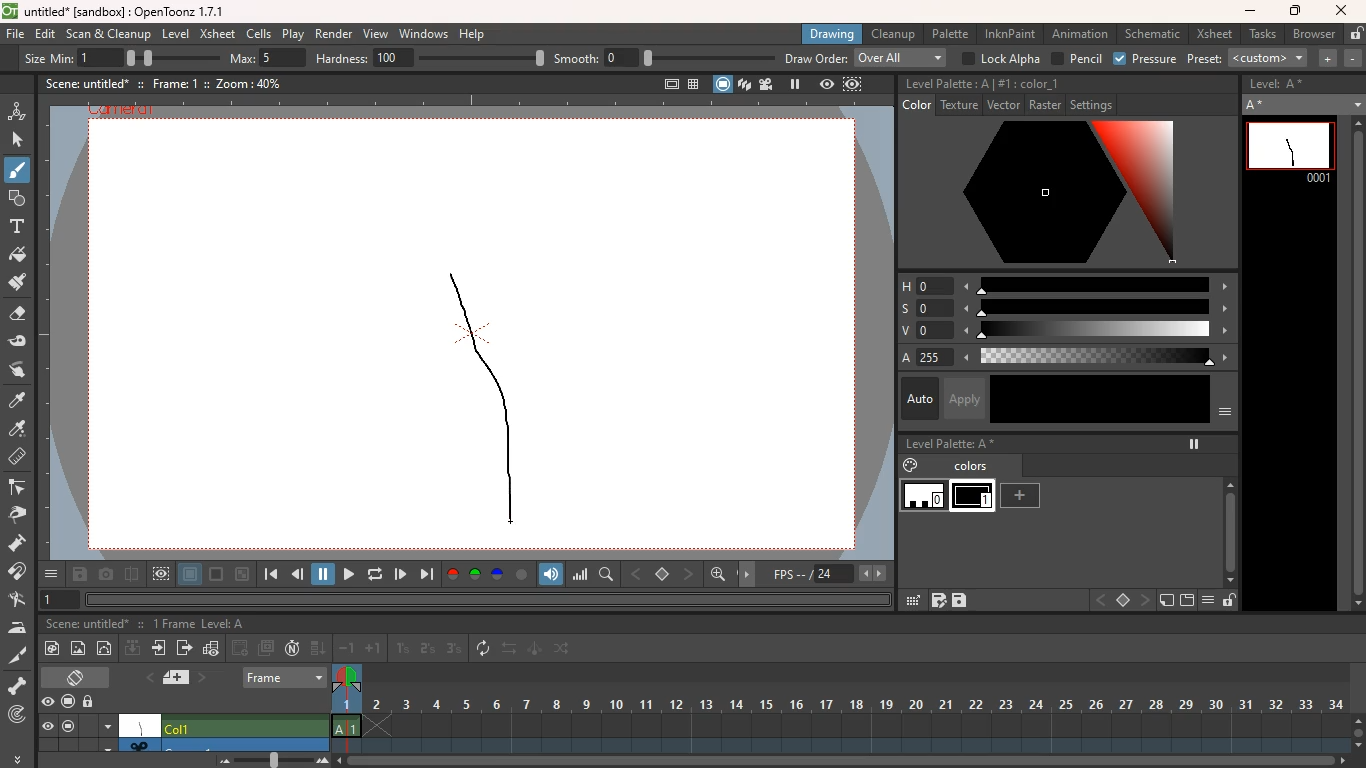 Image resolution: width=1366 pixels, height=768 pixels. What do you see at coordinates (1250, 12) in the screenshot?
I see `minimize` at bounding box center [1250, 12].